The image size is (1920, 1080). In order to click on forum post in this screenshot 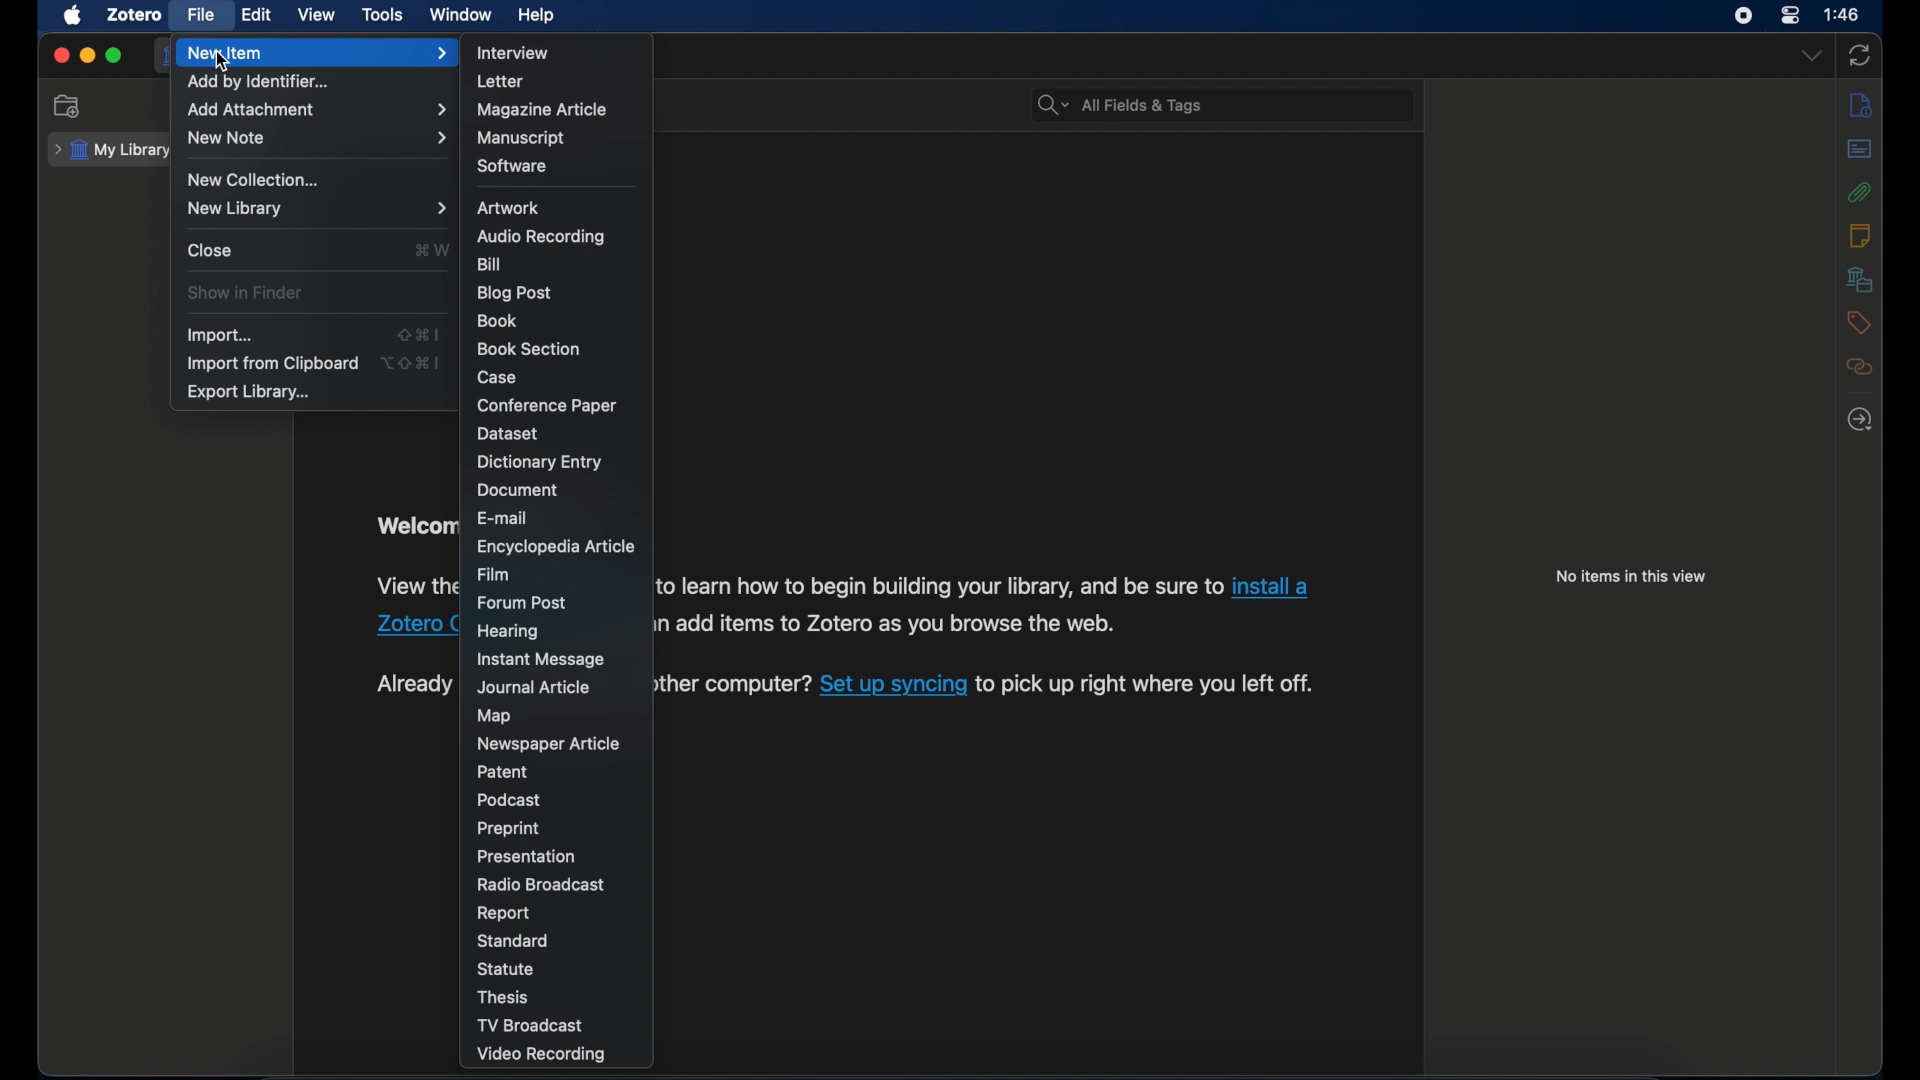, I will do `click(522, 602)`.